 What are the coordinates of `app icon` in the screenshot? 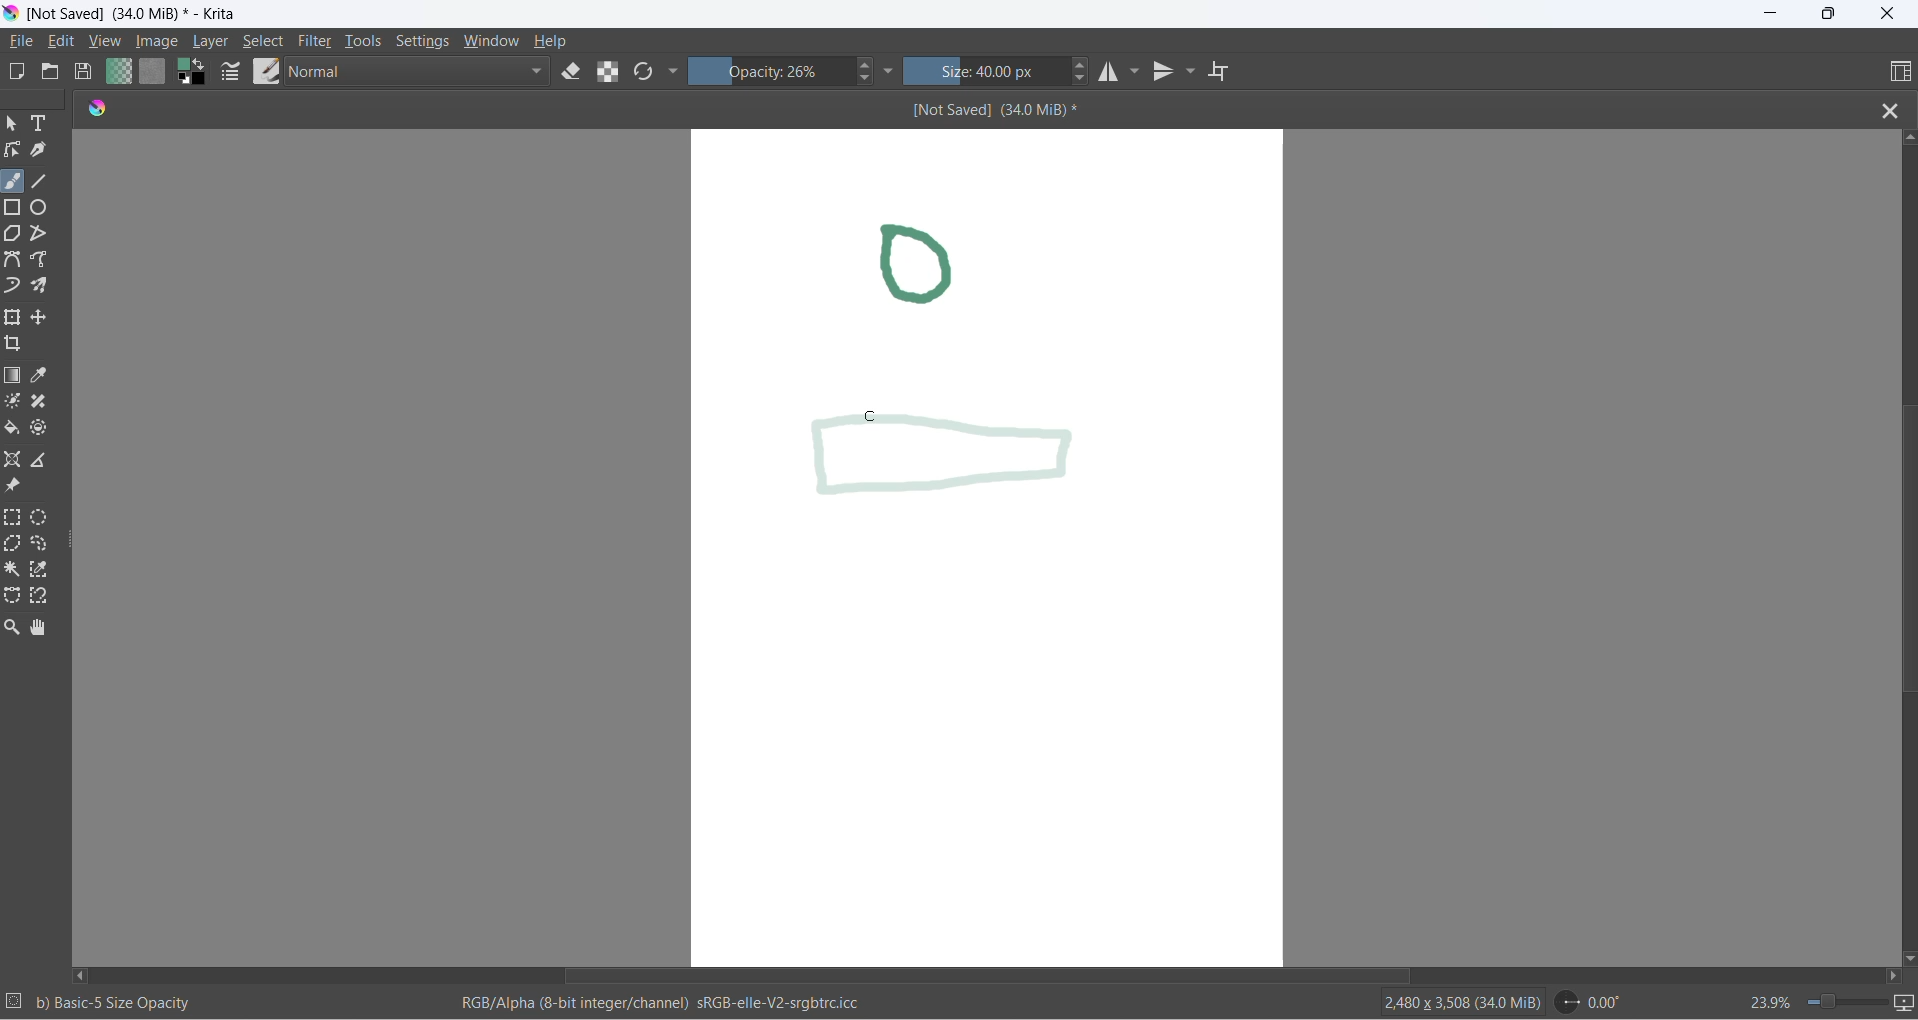 It's located at (100, 109).